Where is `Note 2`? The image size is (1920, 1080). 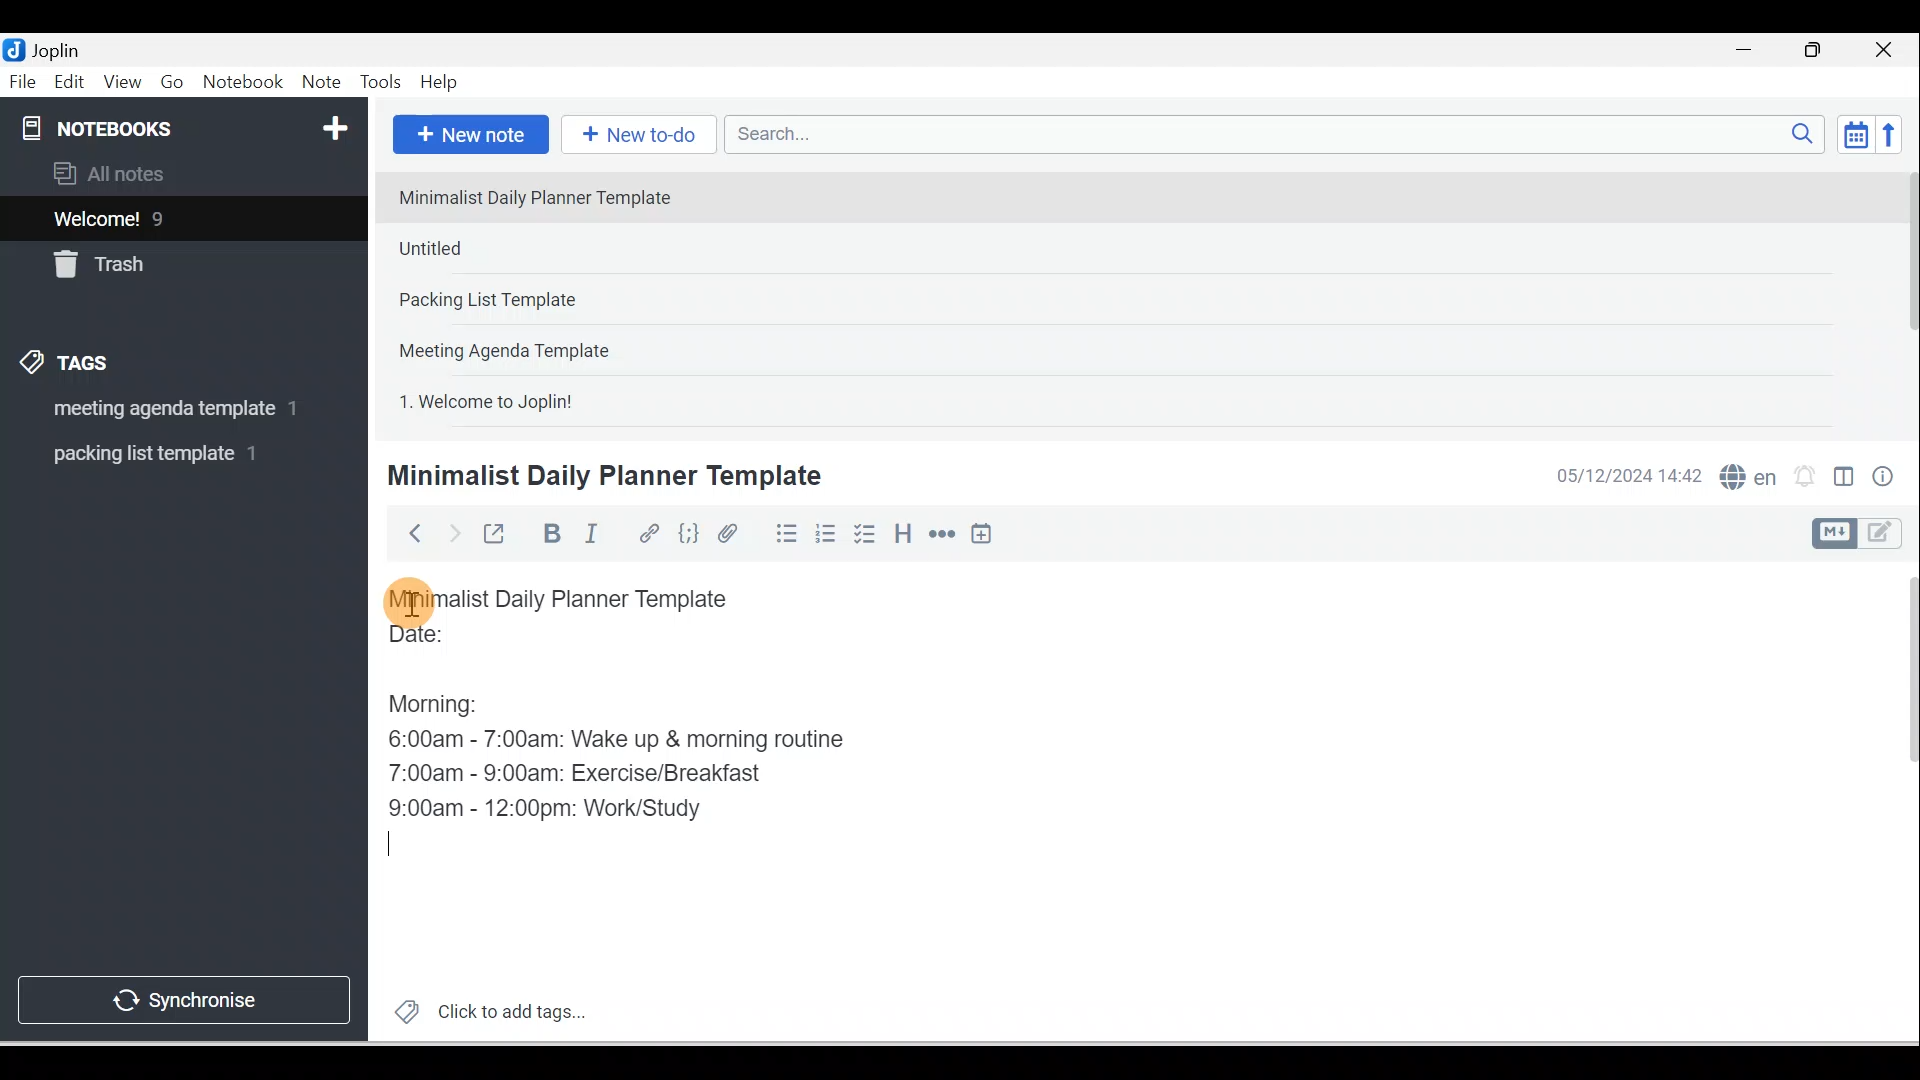 Note 2 is located at coordinates (529, 248).